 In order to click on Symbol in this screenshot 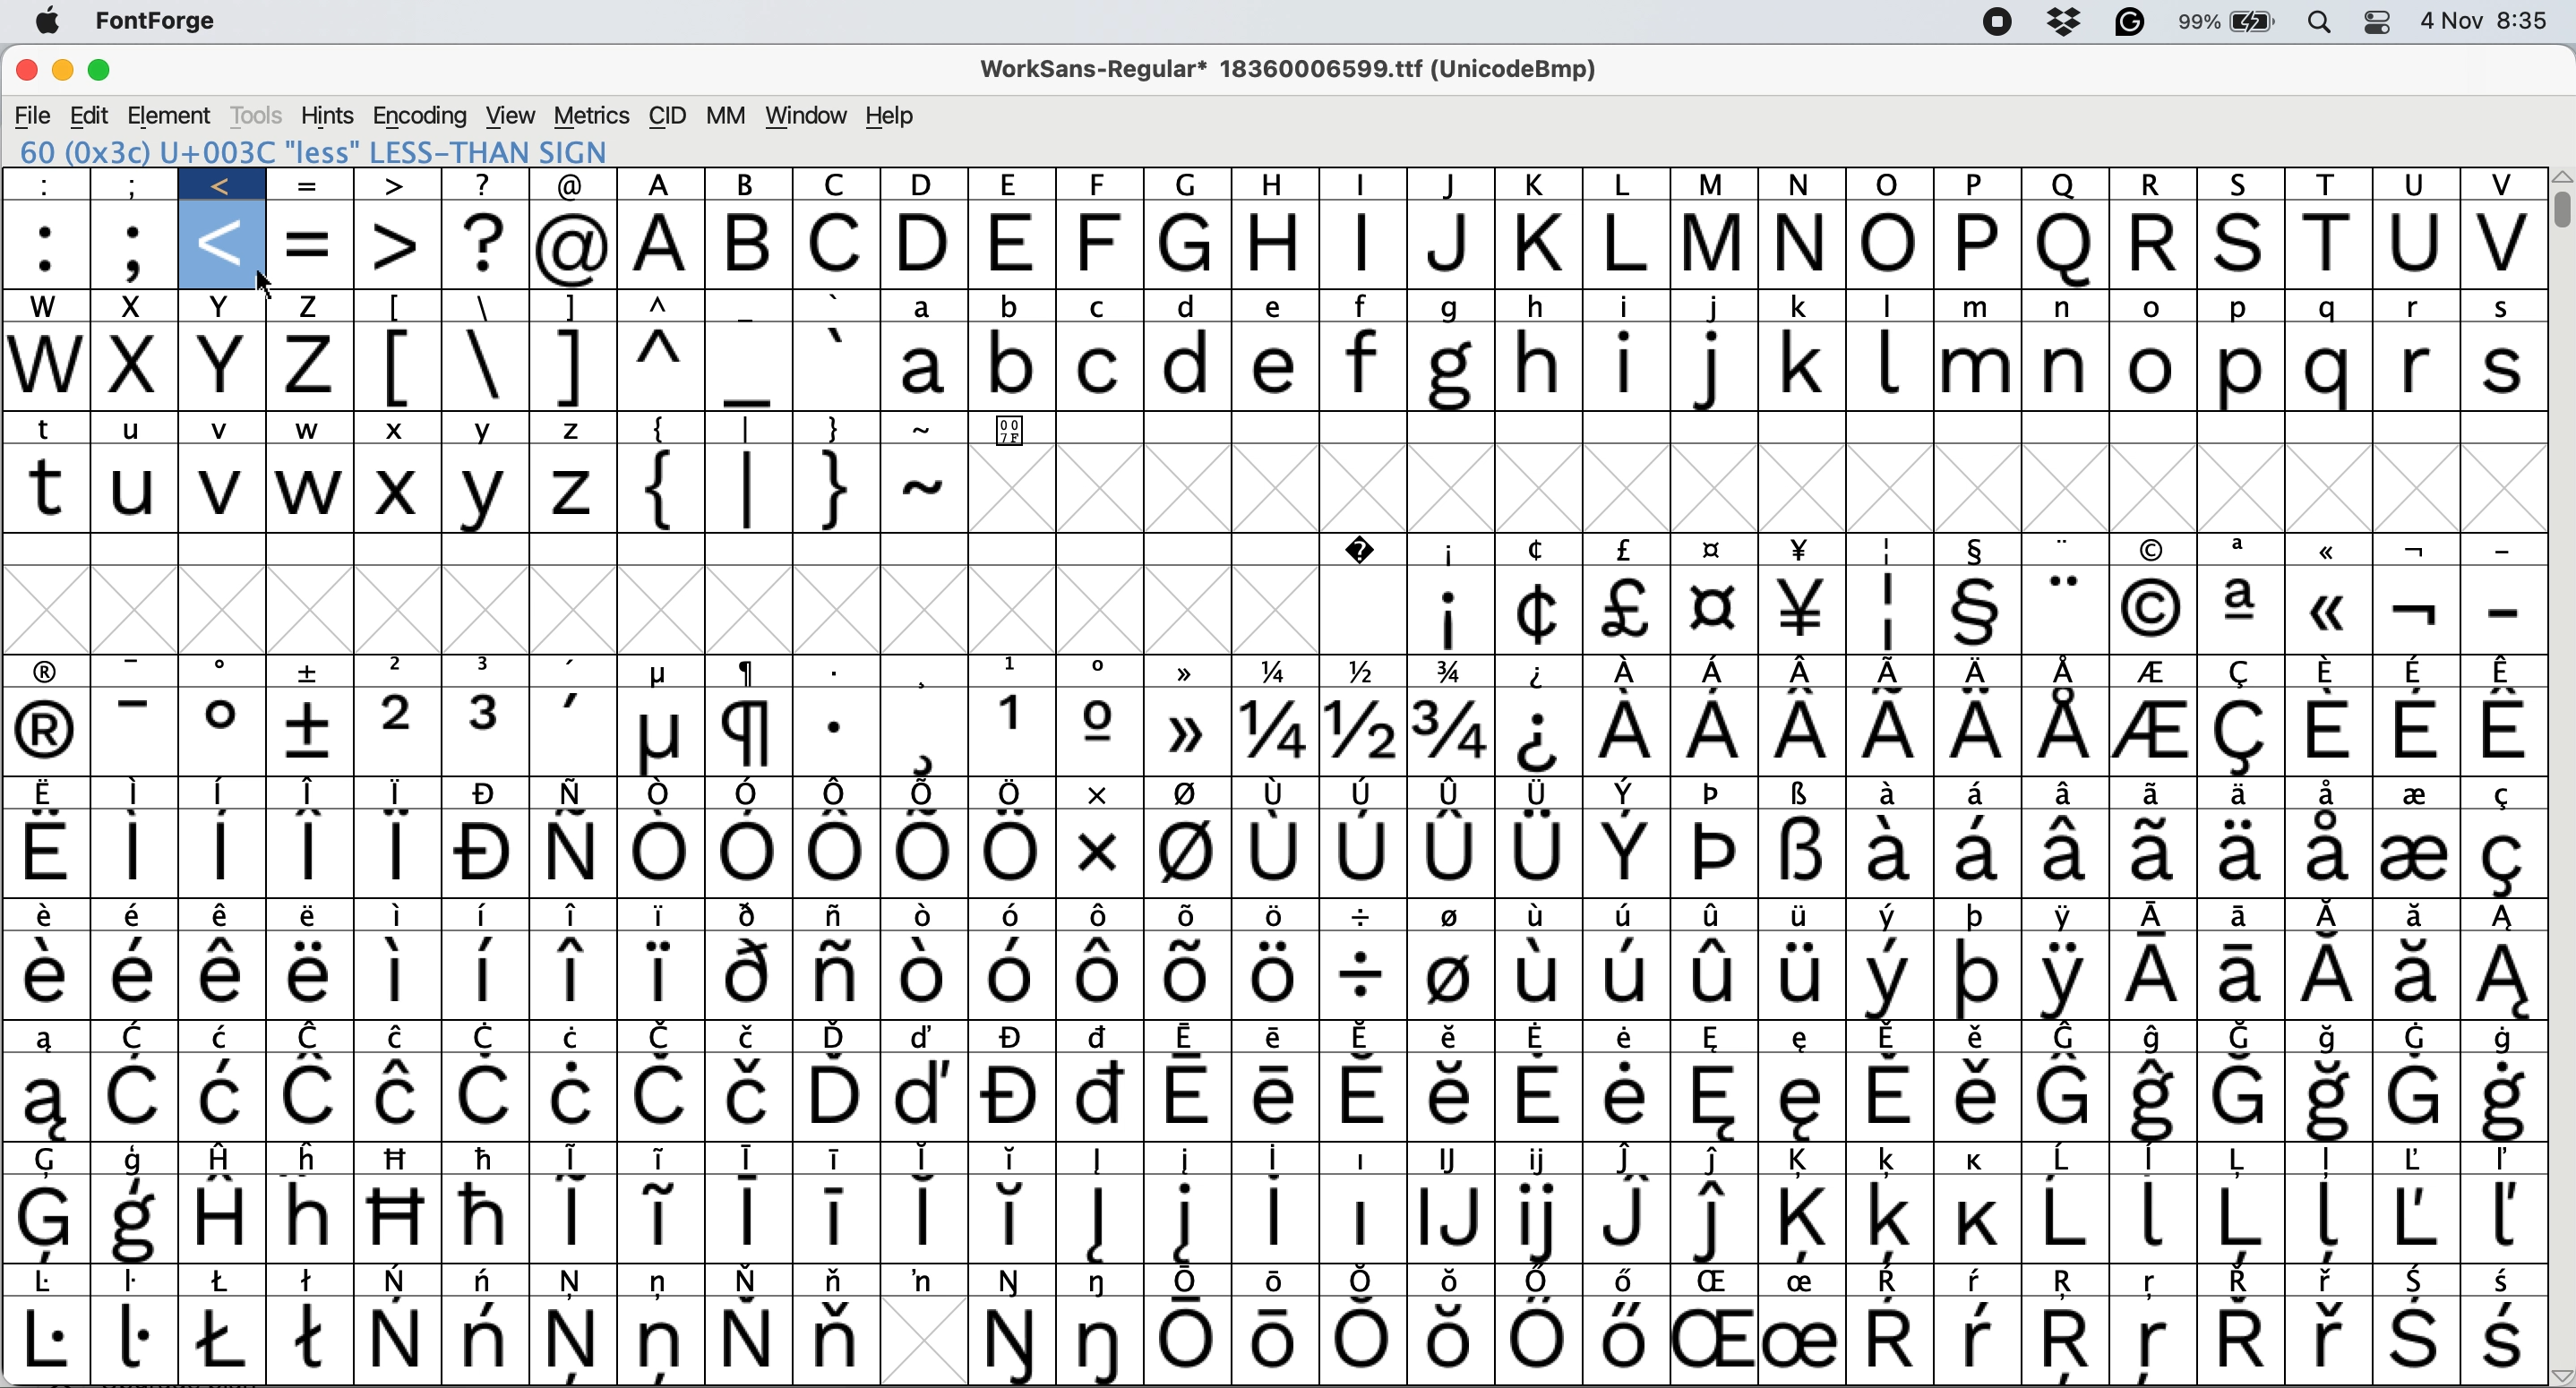, I will do `click(2153, 1099)`.